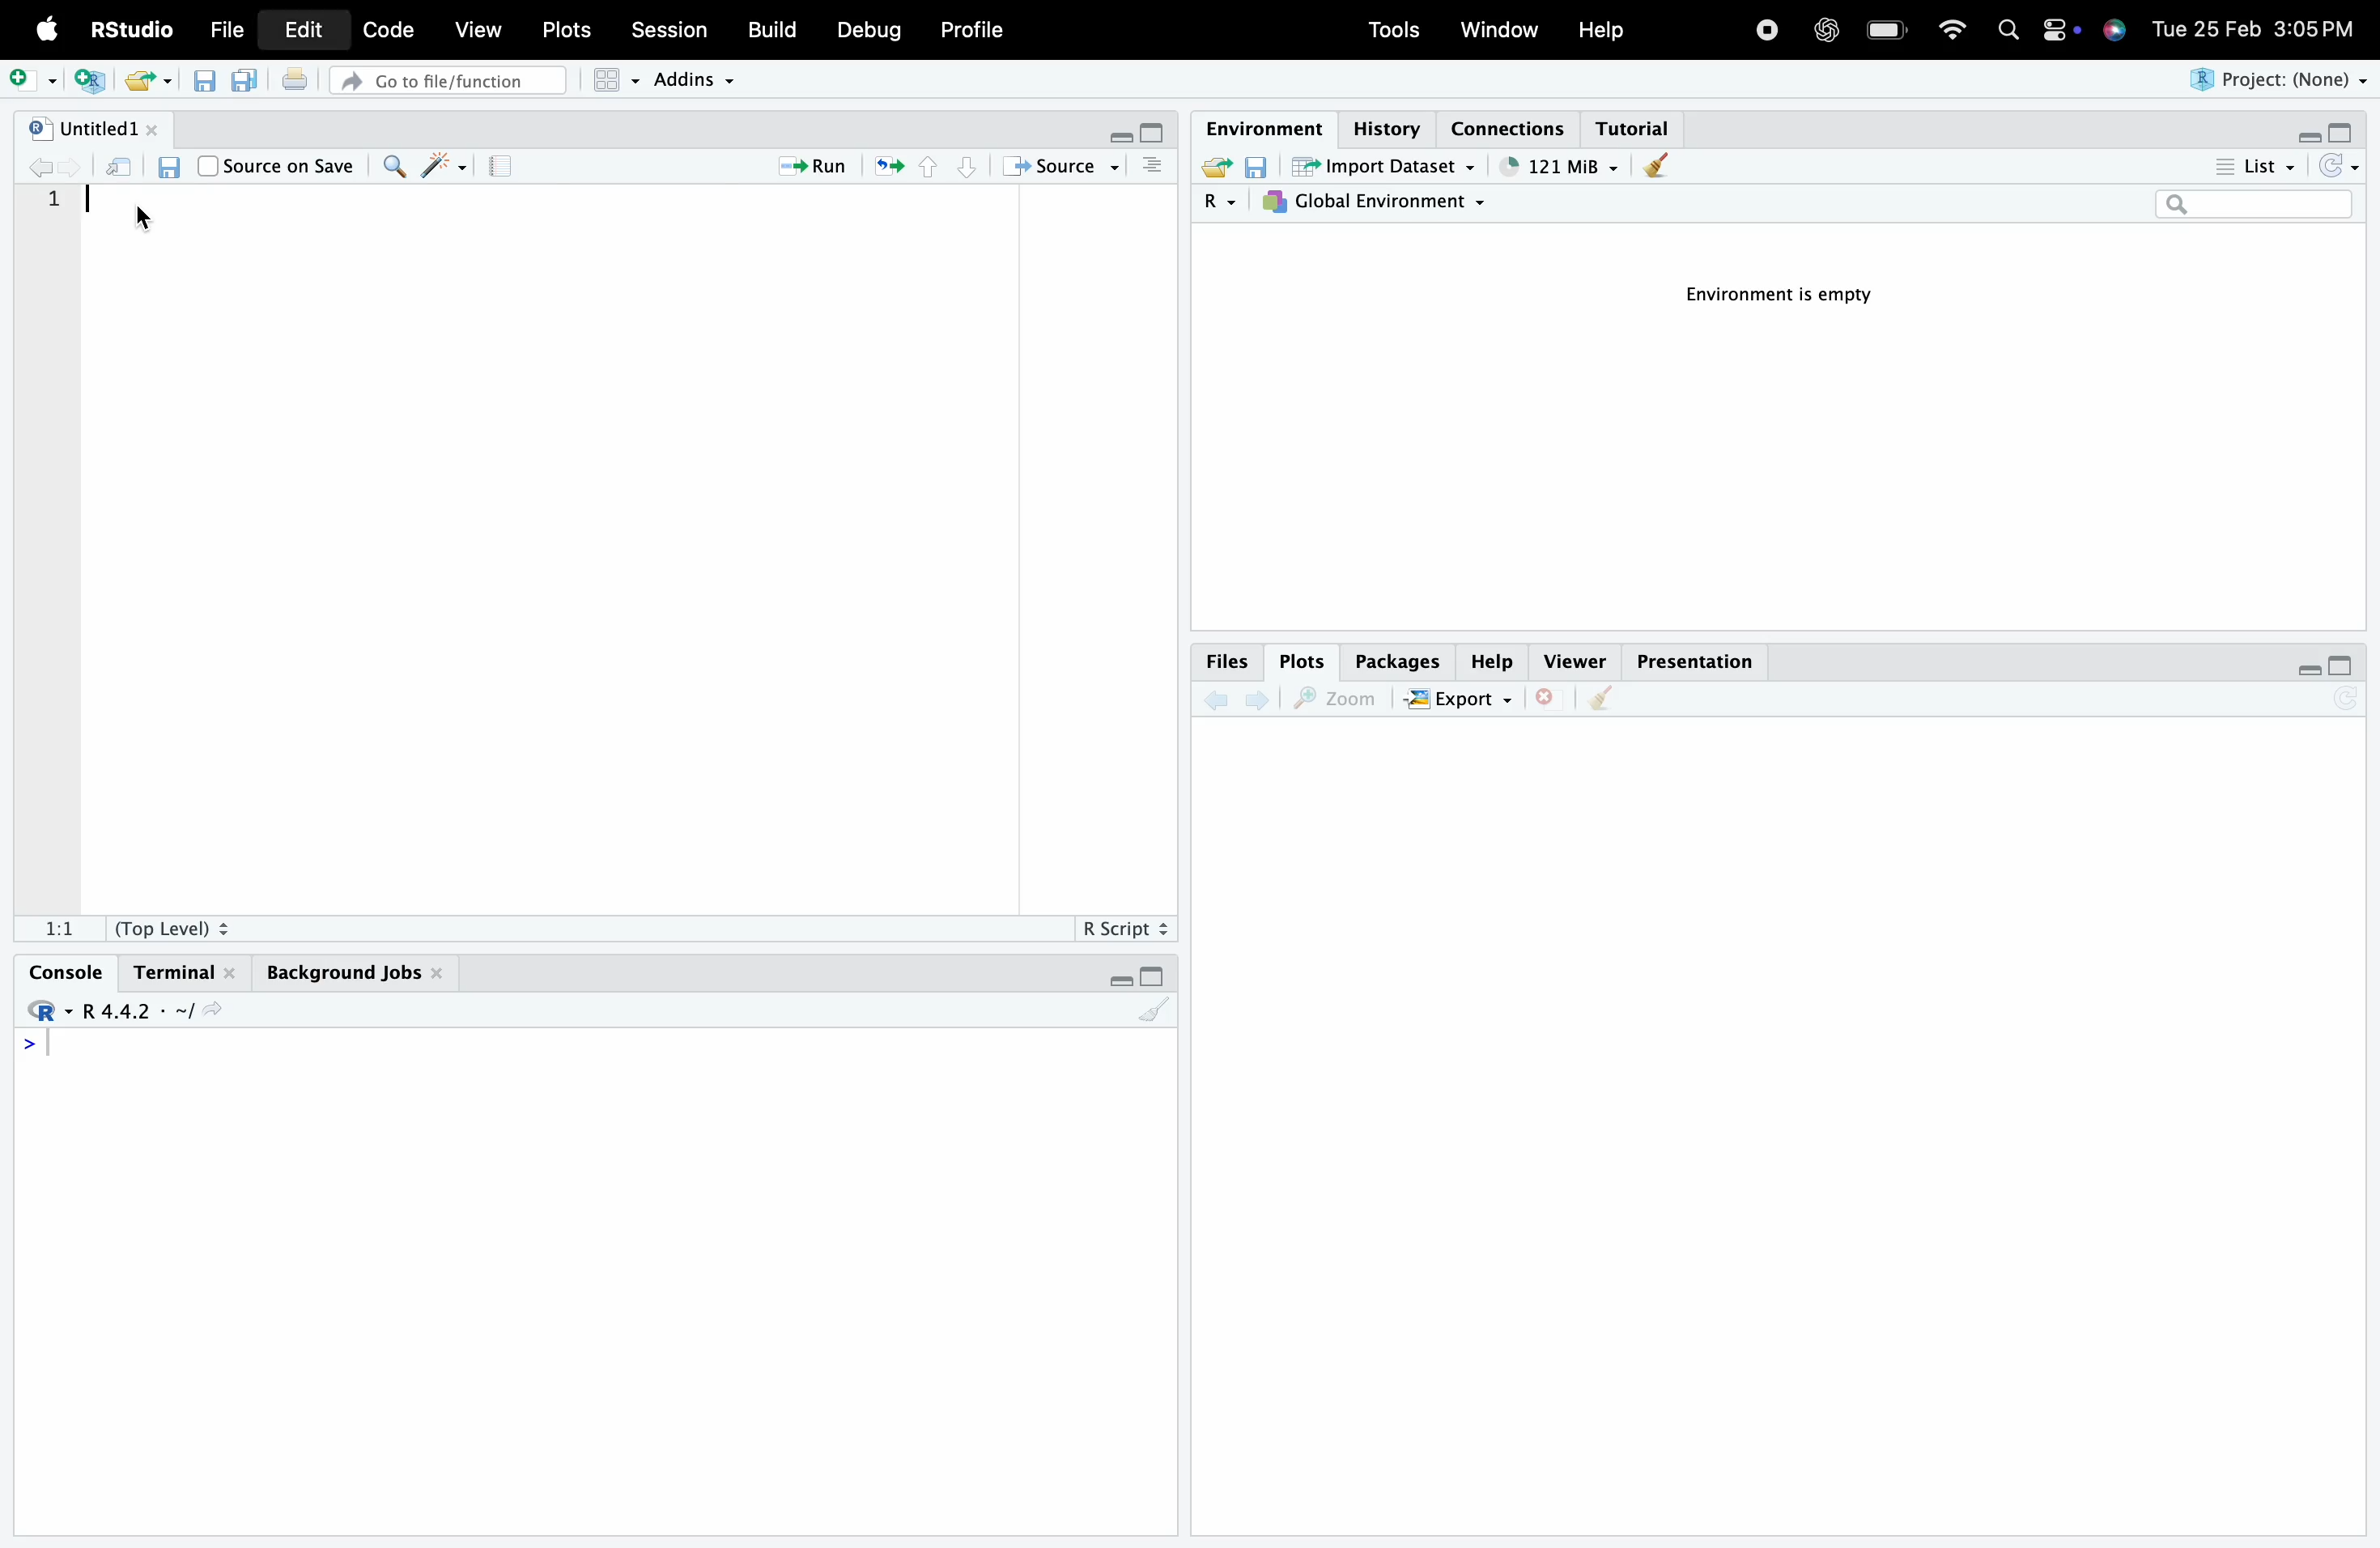 The height and width of the screenshot is (1548, 2380). What do you see at coordinates (1215, 166) in the screenshot?
I see `Load workspace` at bounding box center [1215, 166].